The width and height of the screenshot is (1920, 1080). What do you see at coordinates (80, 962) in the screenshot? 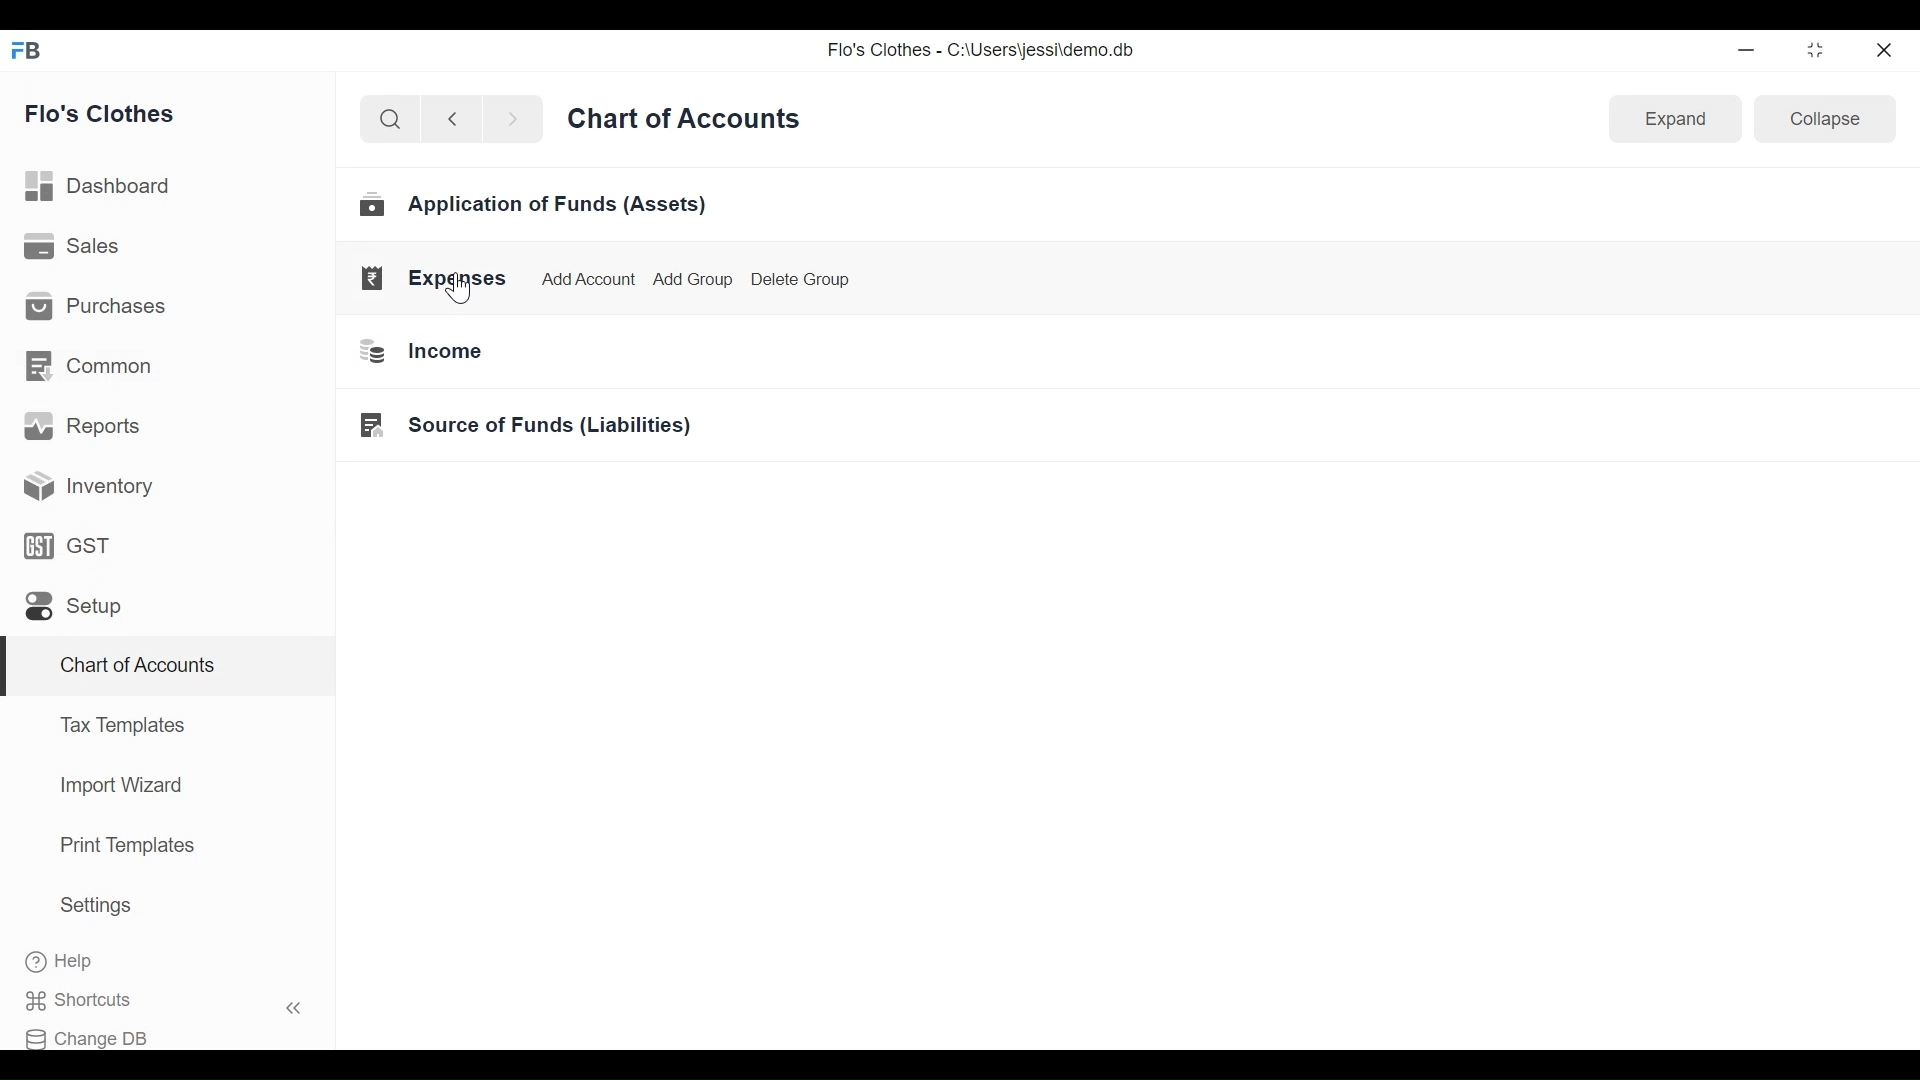
I see `Help` at bounding box center [80, 962].